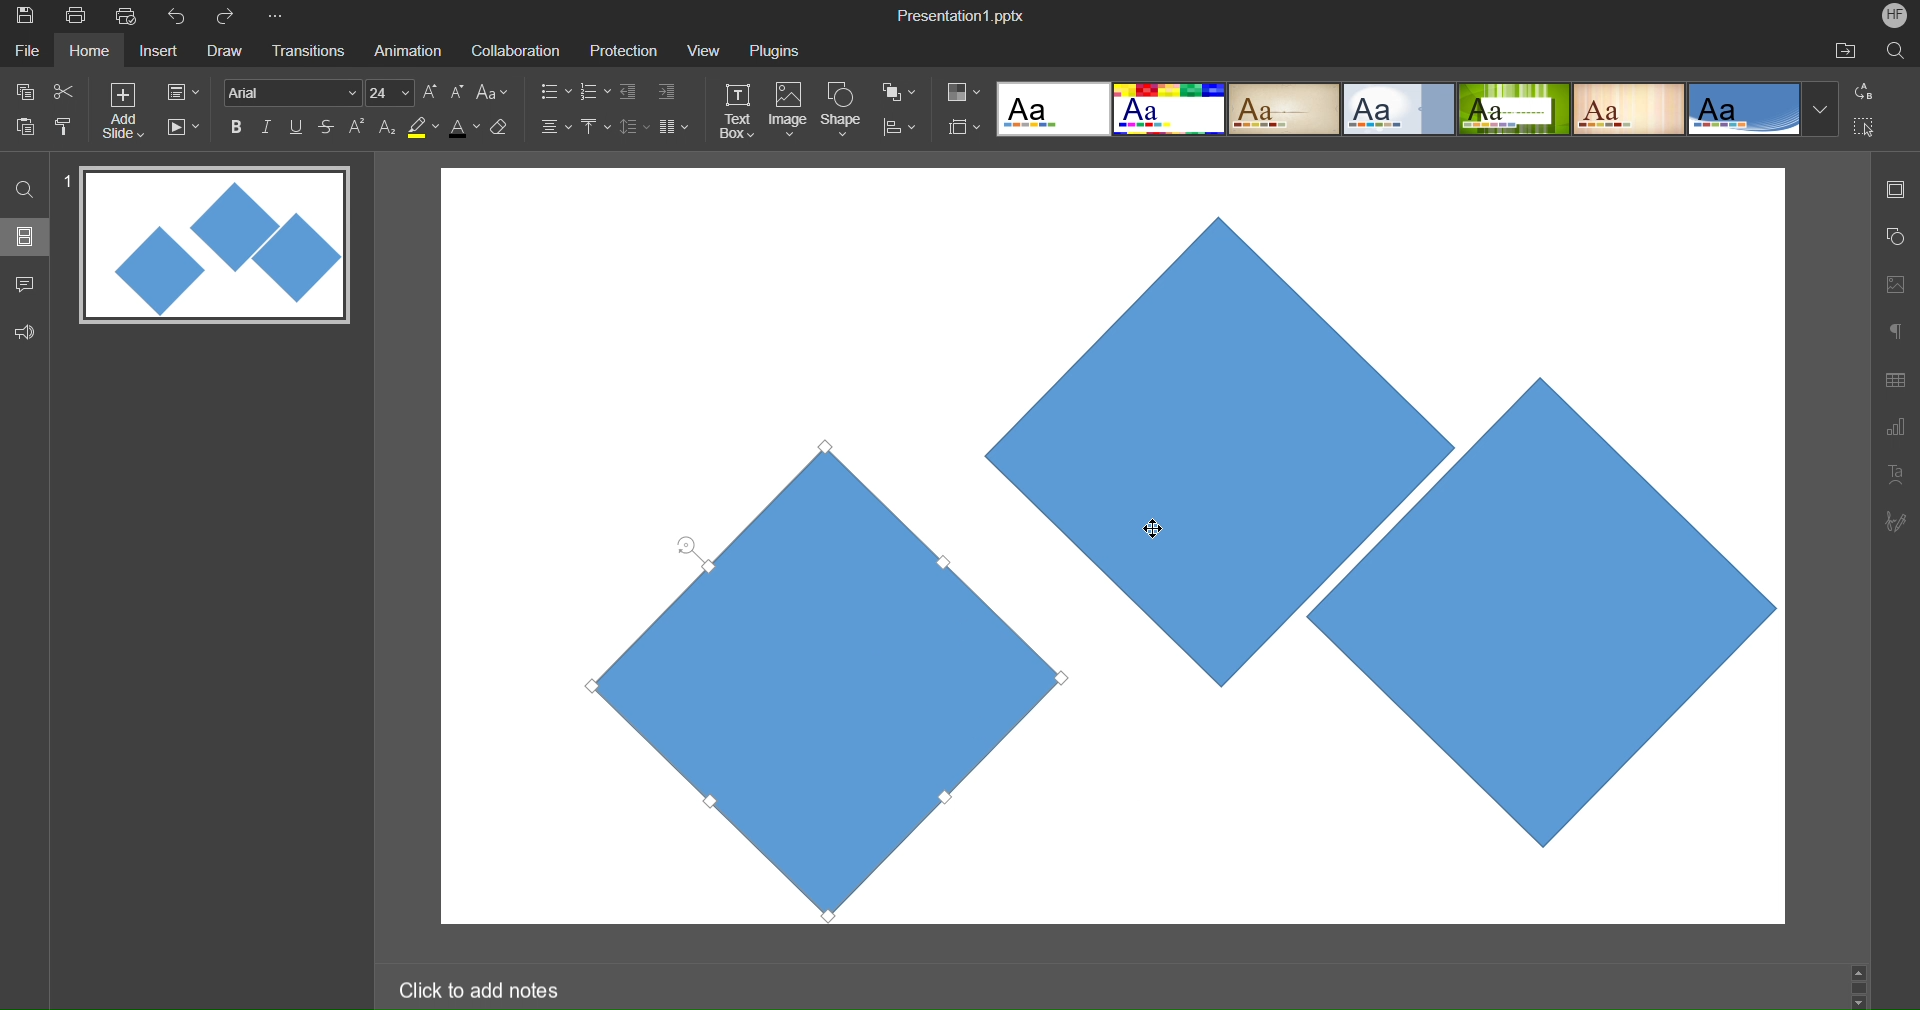  I want to click on Undo, so click(181, 17).